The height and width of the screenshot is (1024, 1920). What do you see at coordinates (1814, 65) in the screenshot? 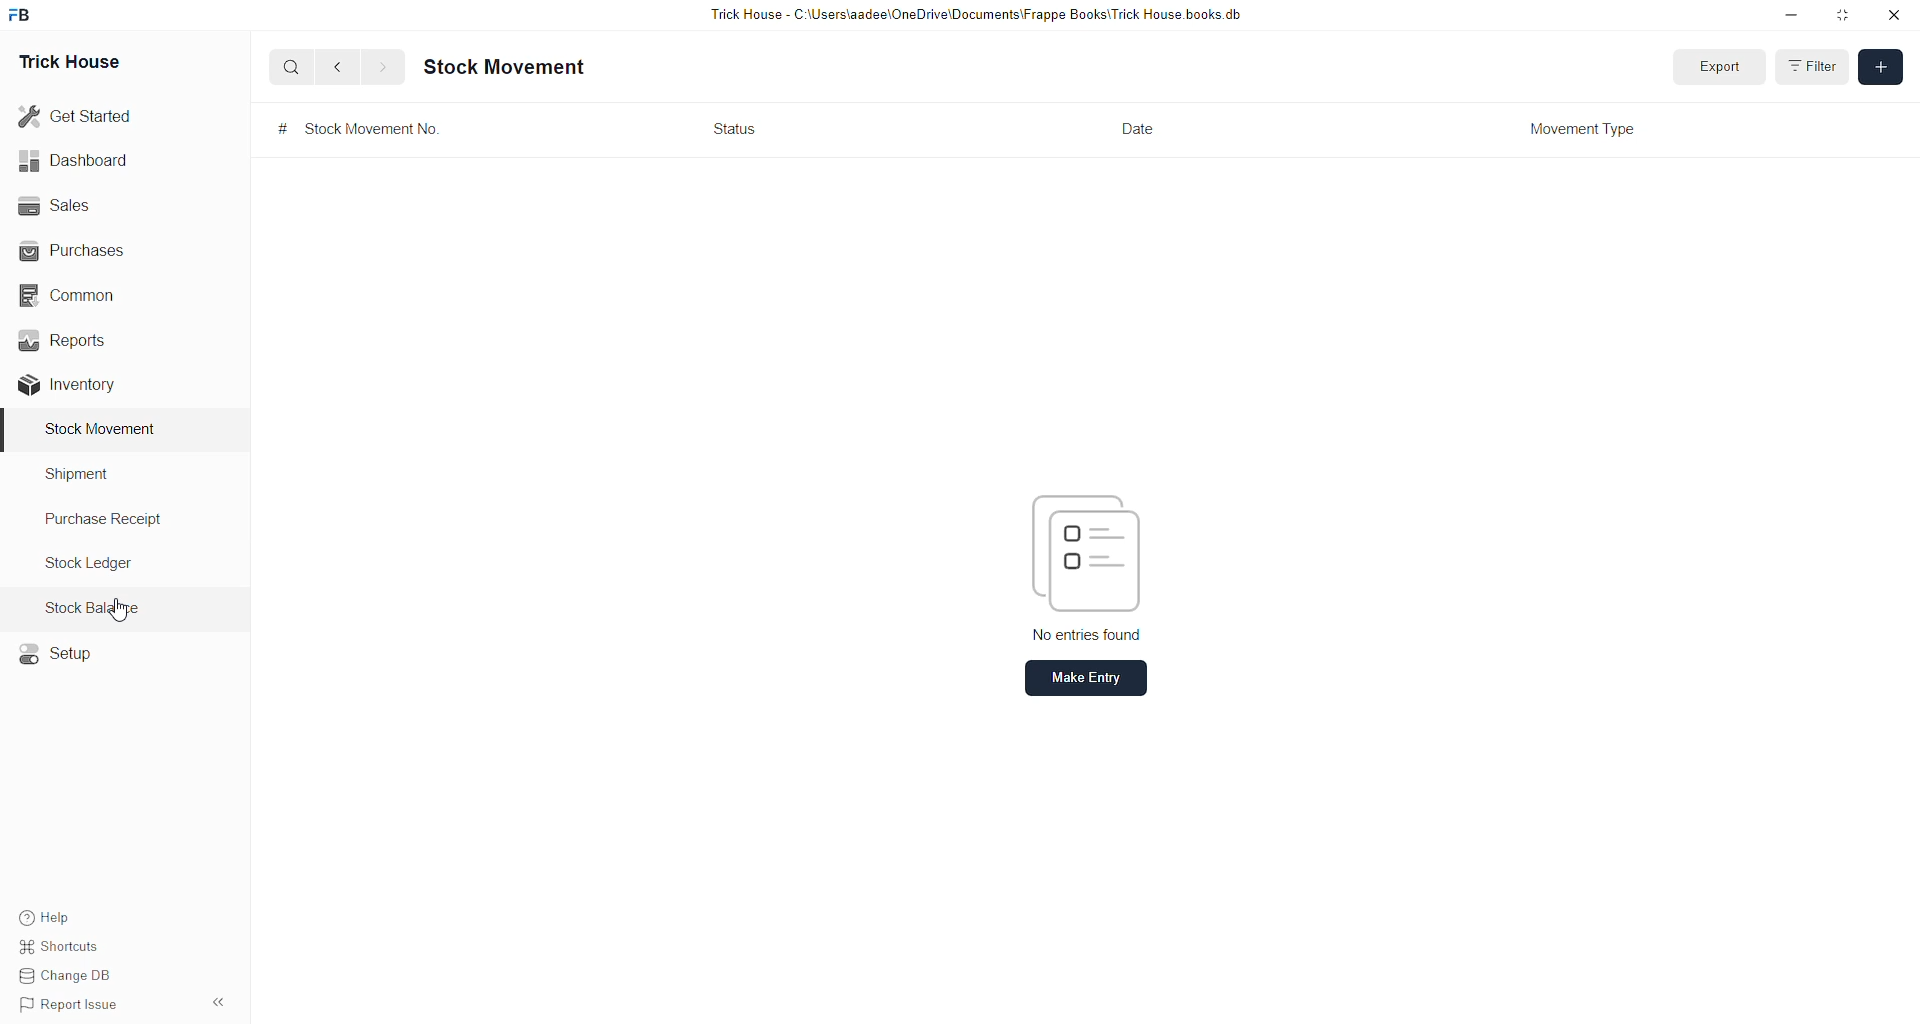
I see `This year` at bounding box center [1814, 65].